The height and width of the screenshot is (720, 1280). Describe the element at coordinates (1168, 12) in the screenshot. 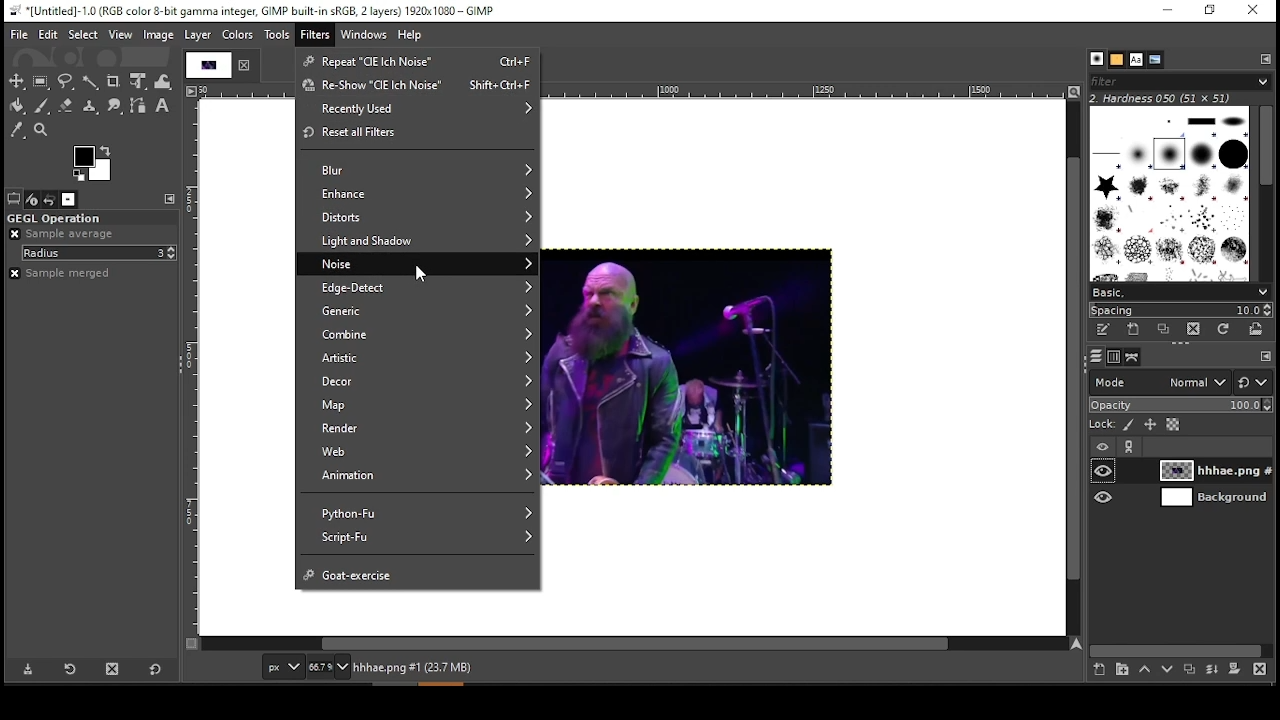

I see `minimize` at that location.